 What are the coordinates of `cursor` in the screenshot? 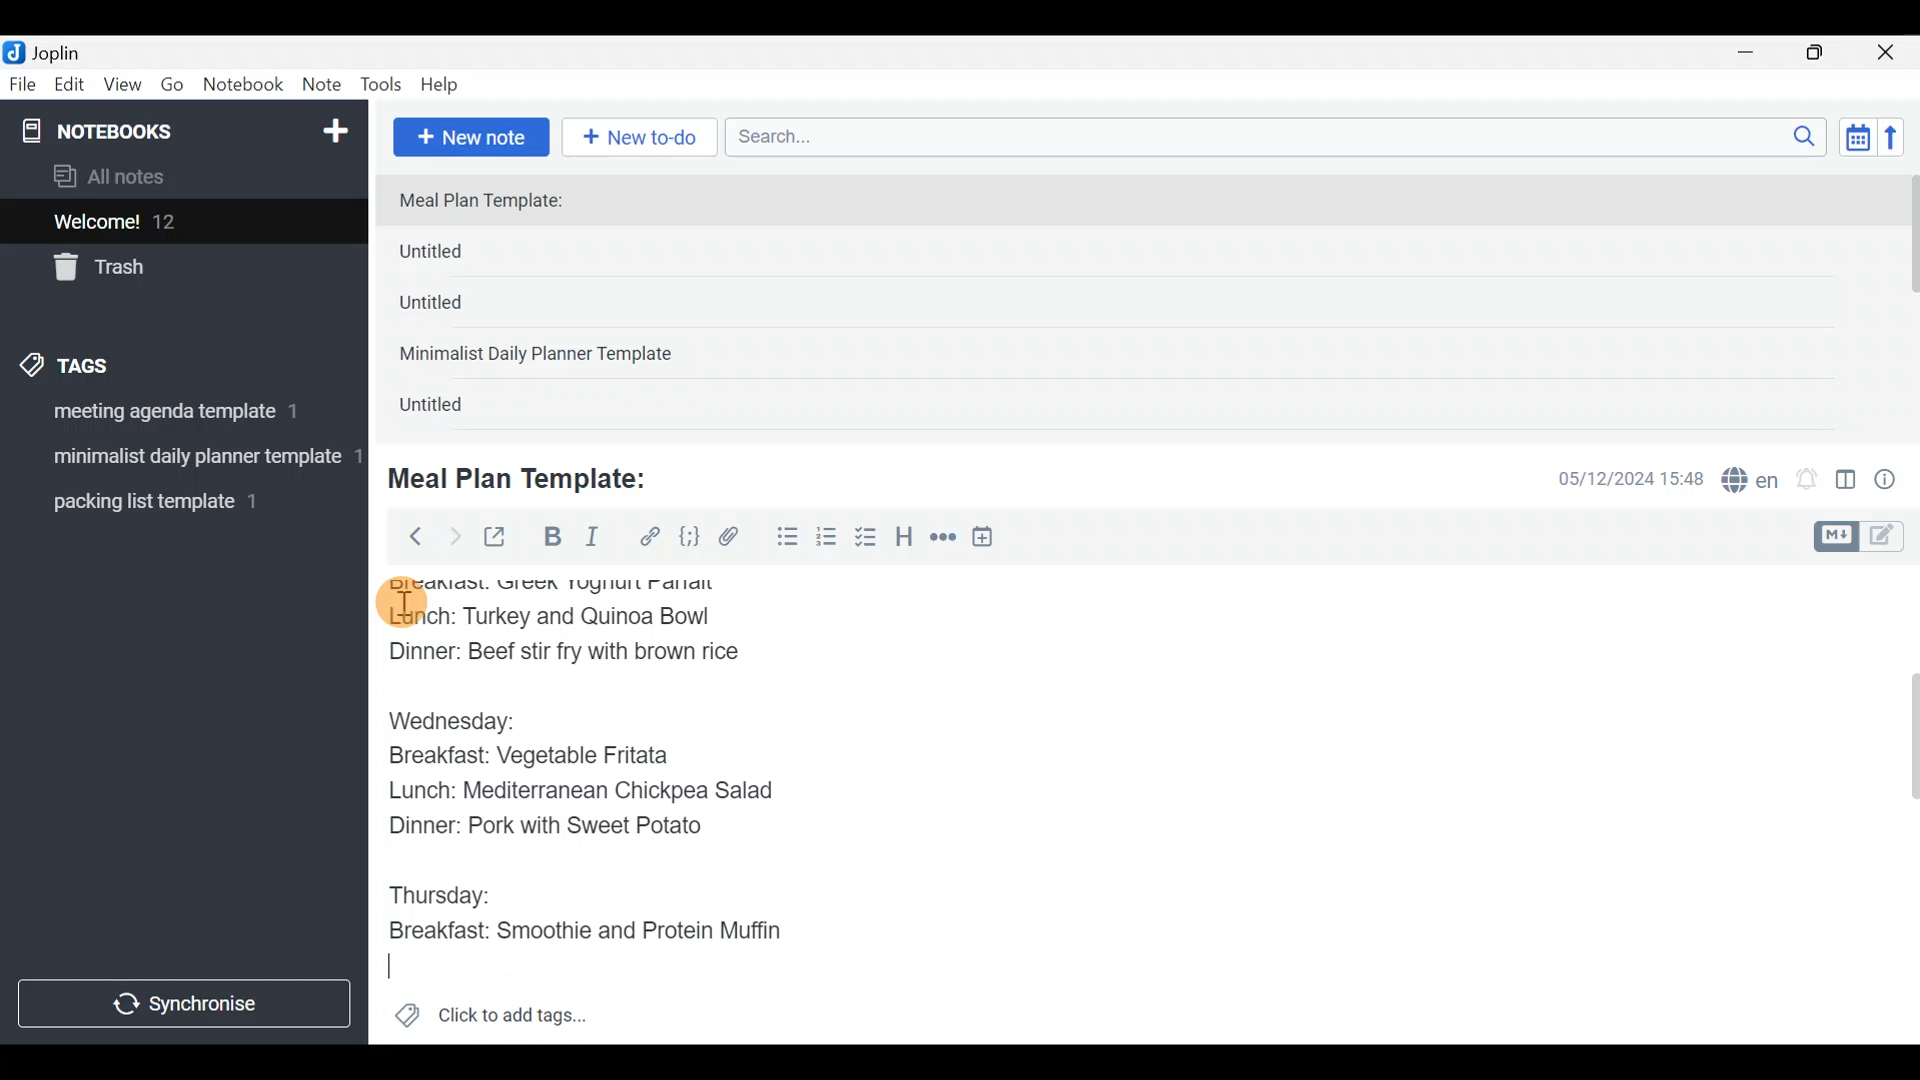 It's located at (400, 603).